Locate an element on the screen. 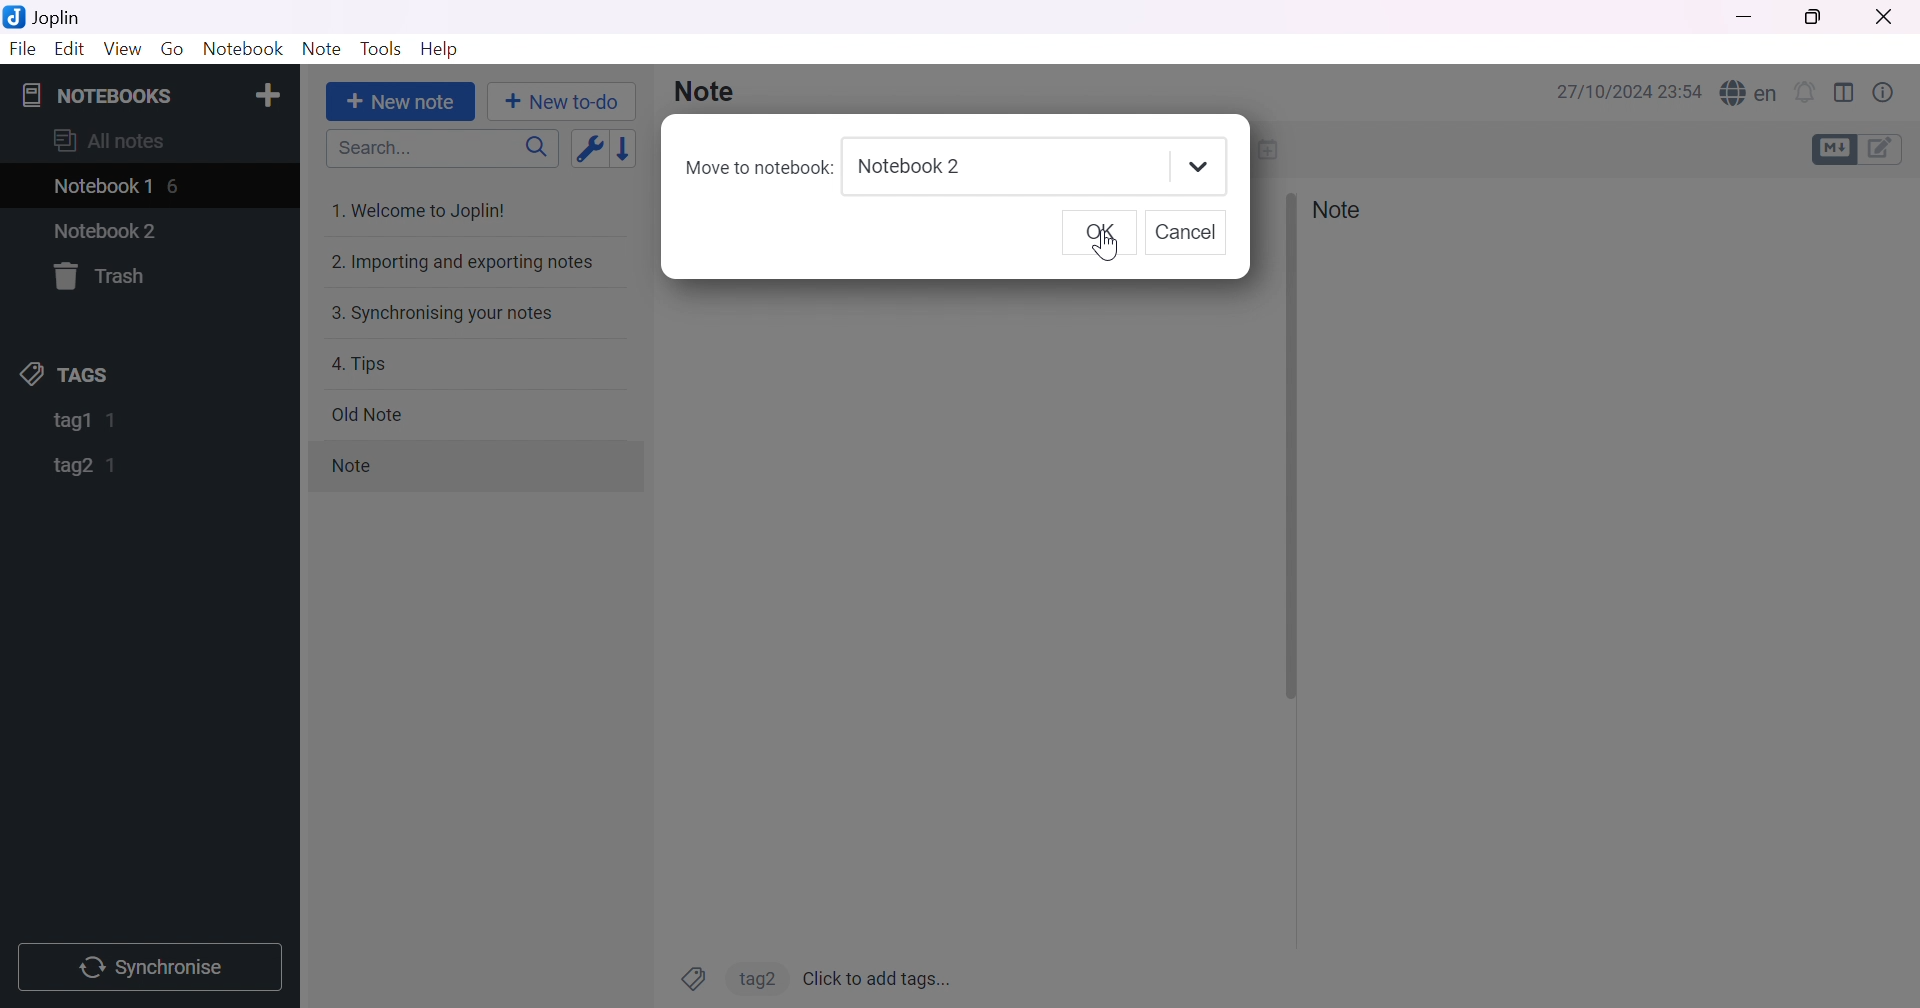   is located at coordinates (1187, 233).